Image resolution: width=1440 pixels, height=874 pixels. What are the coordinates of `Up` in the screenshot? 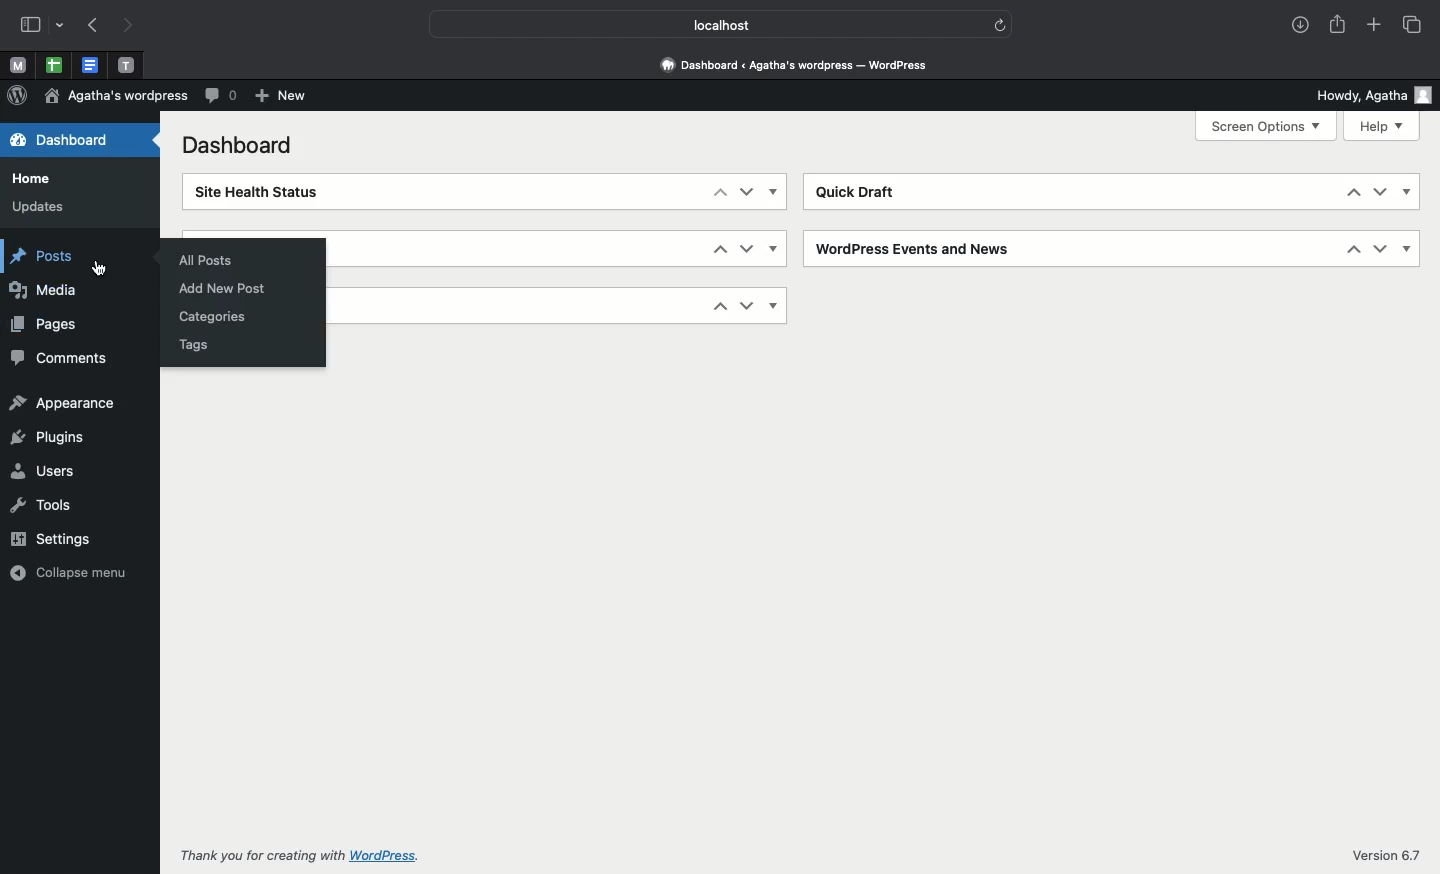 It's located at (1350, 193).